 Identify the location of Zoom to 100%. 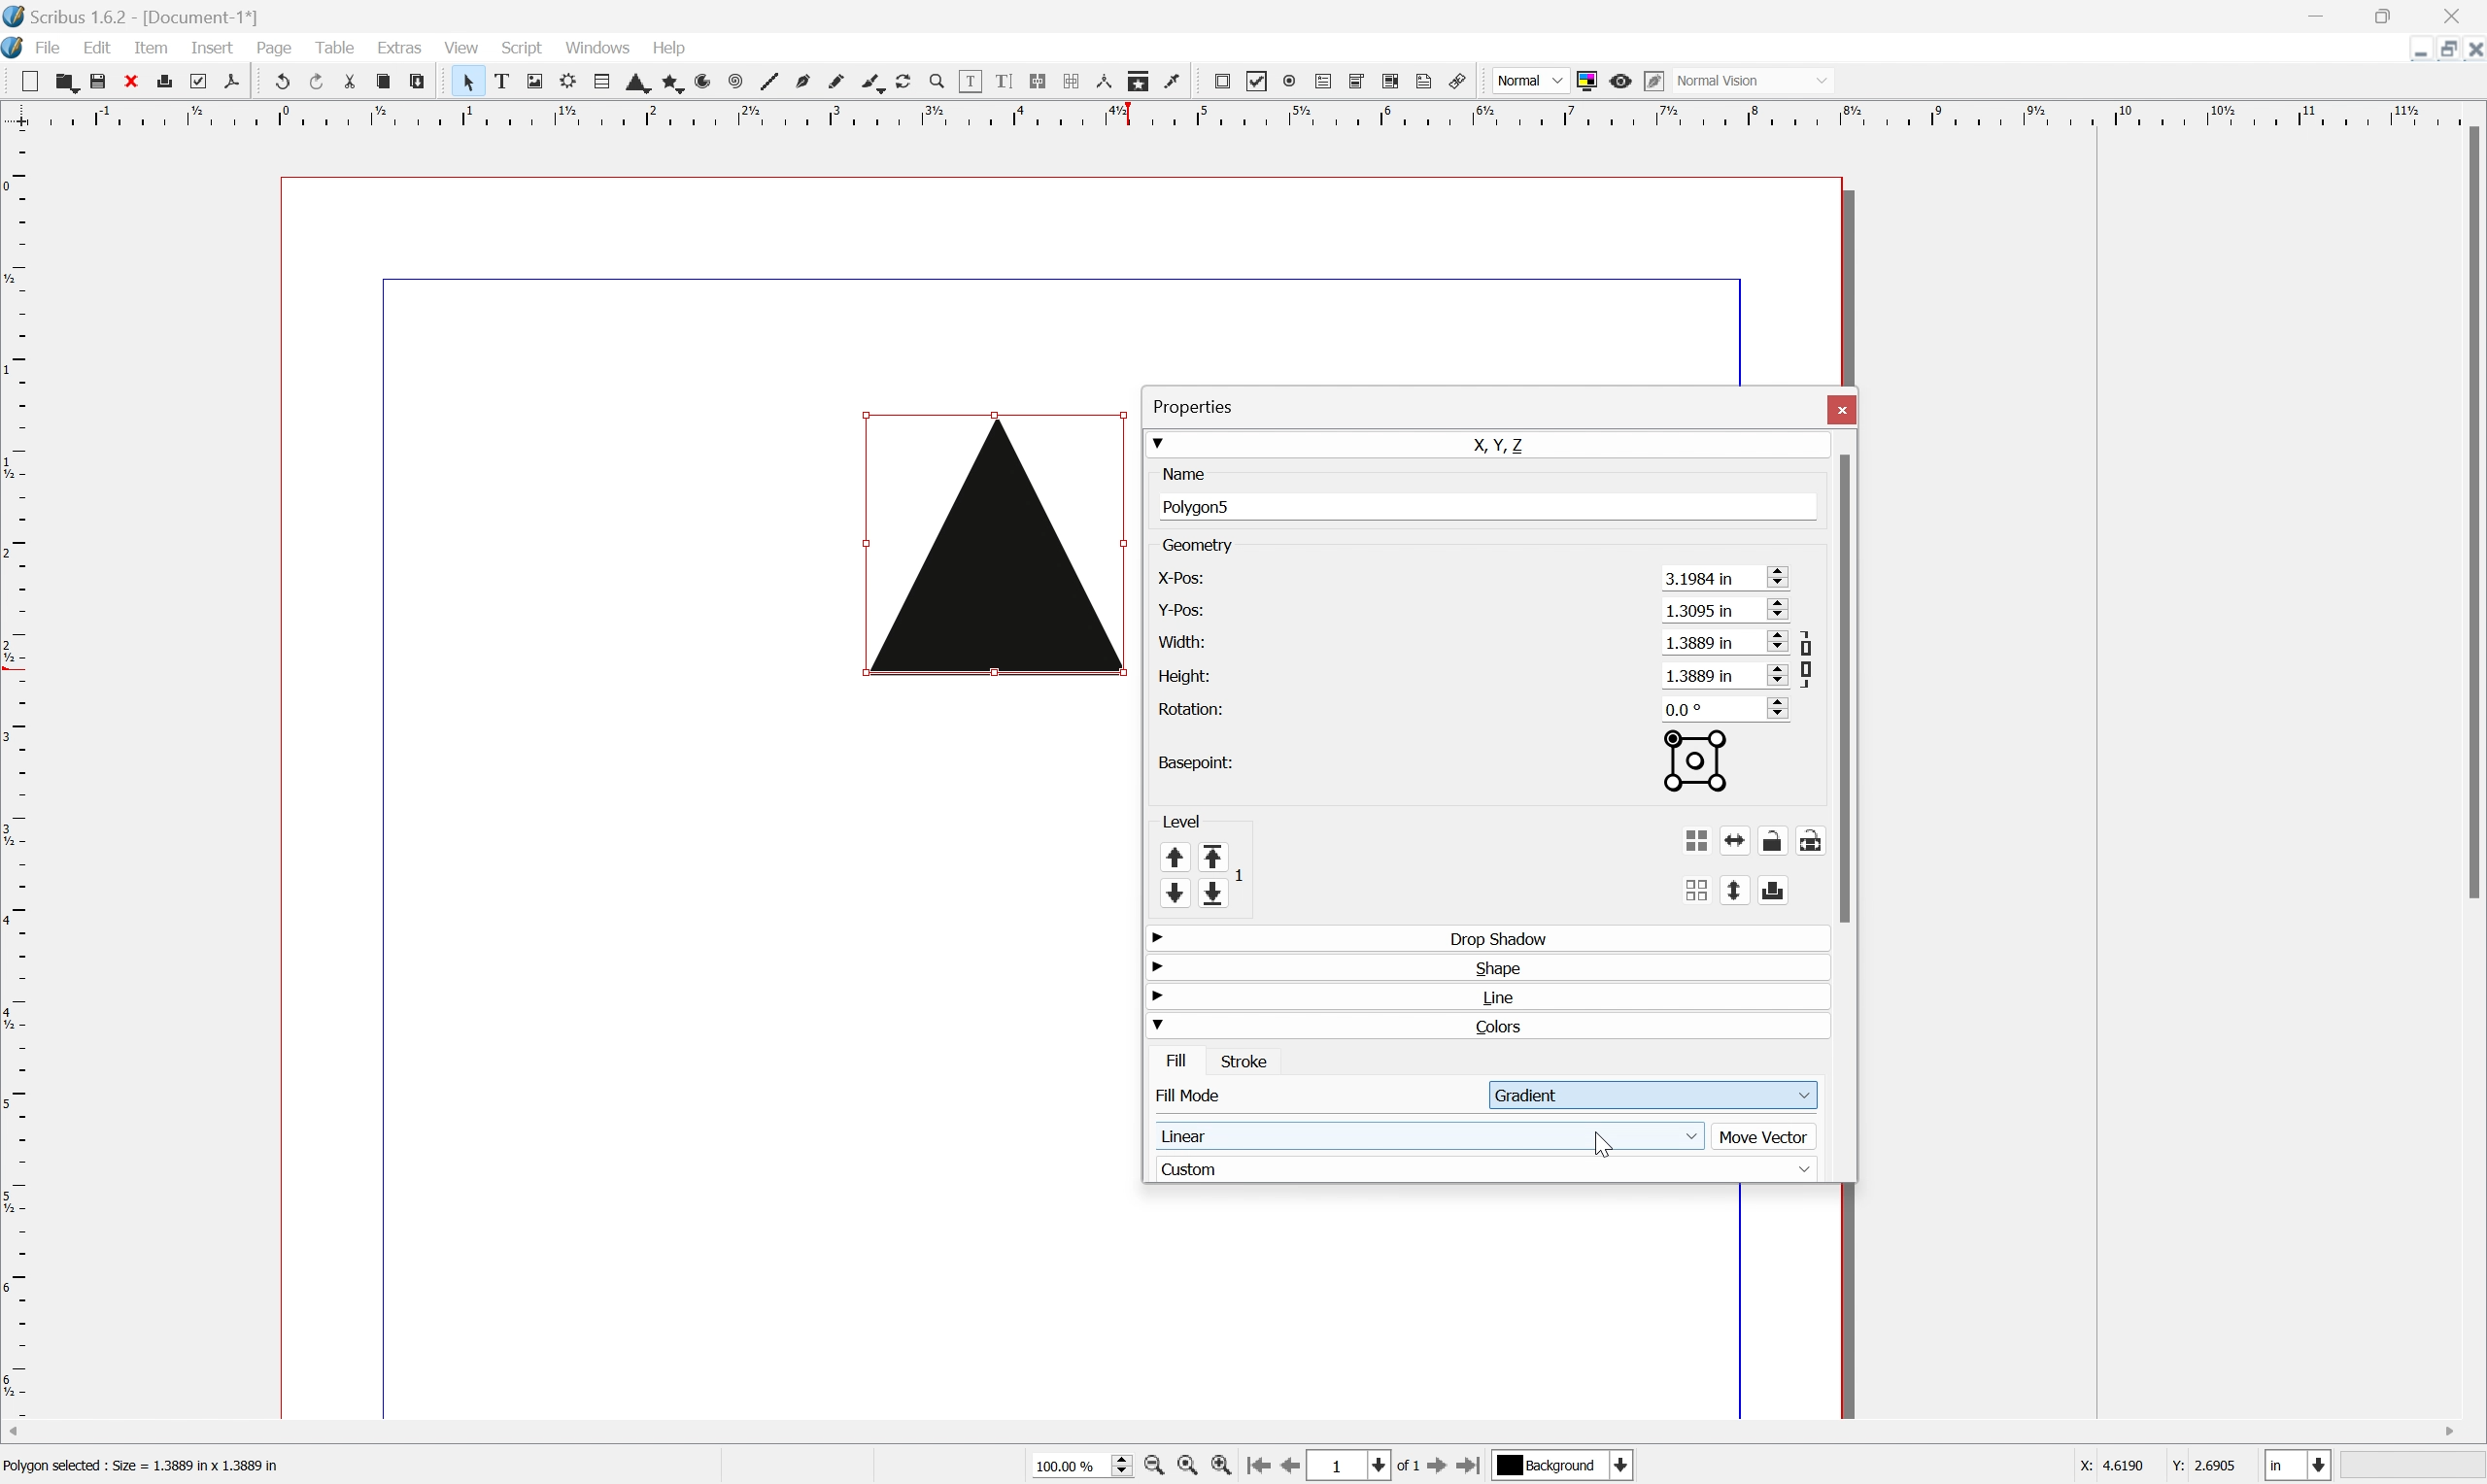
(1192, 1469).